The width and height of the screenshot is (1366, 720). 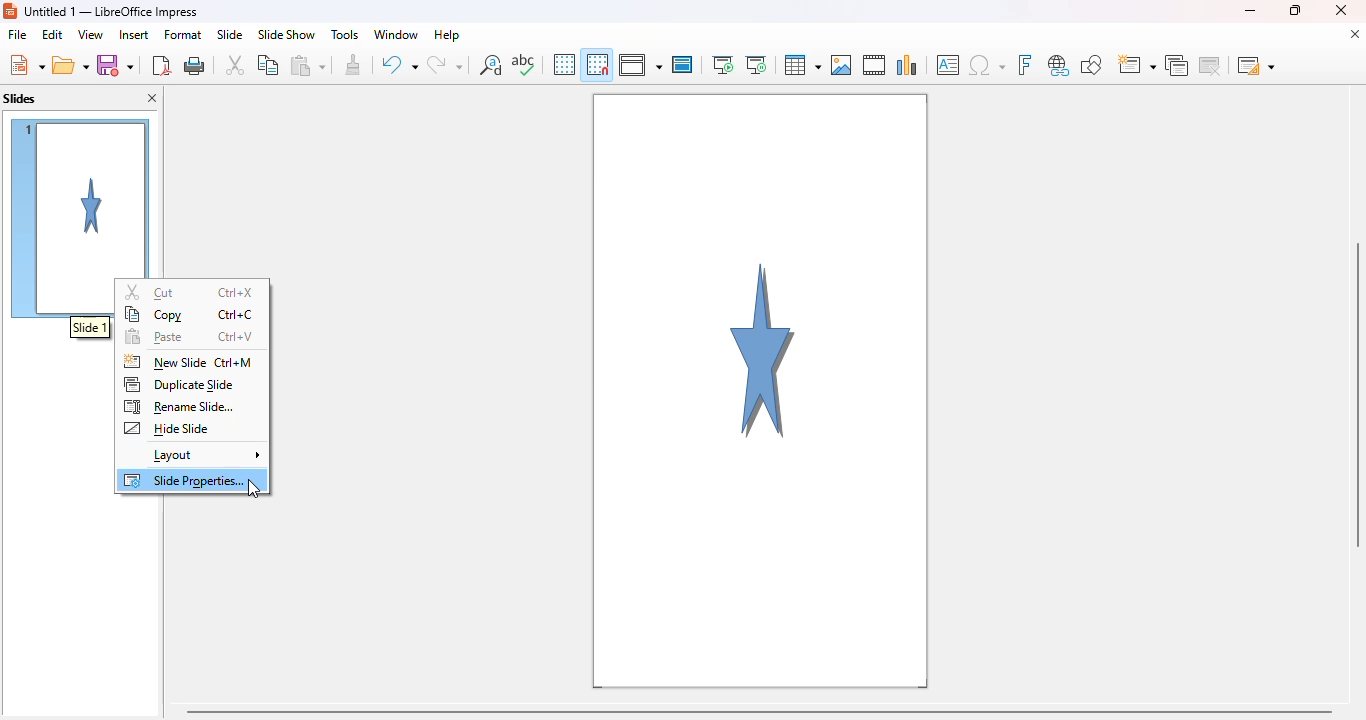 What do you see at coordinates (235, 292) in the screenshot?
I see `shortcut for cut "Ctrl+X"` at bounding box center [235, 292].